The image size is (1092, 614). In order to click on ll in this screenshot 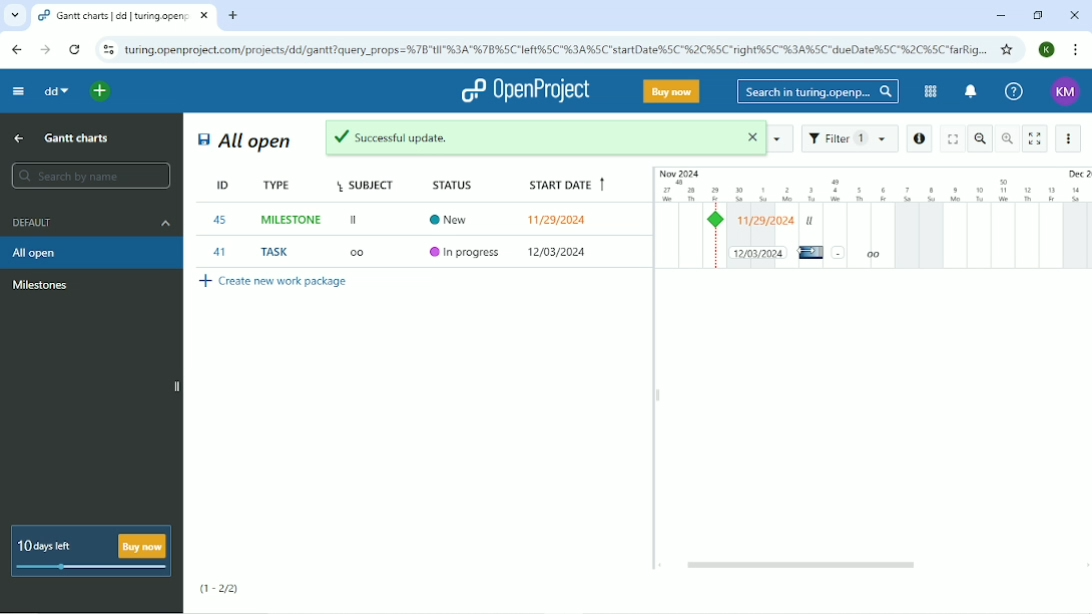, I will do `click(810, 221)`.